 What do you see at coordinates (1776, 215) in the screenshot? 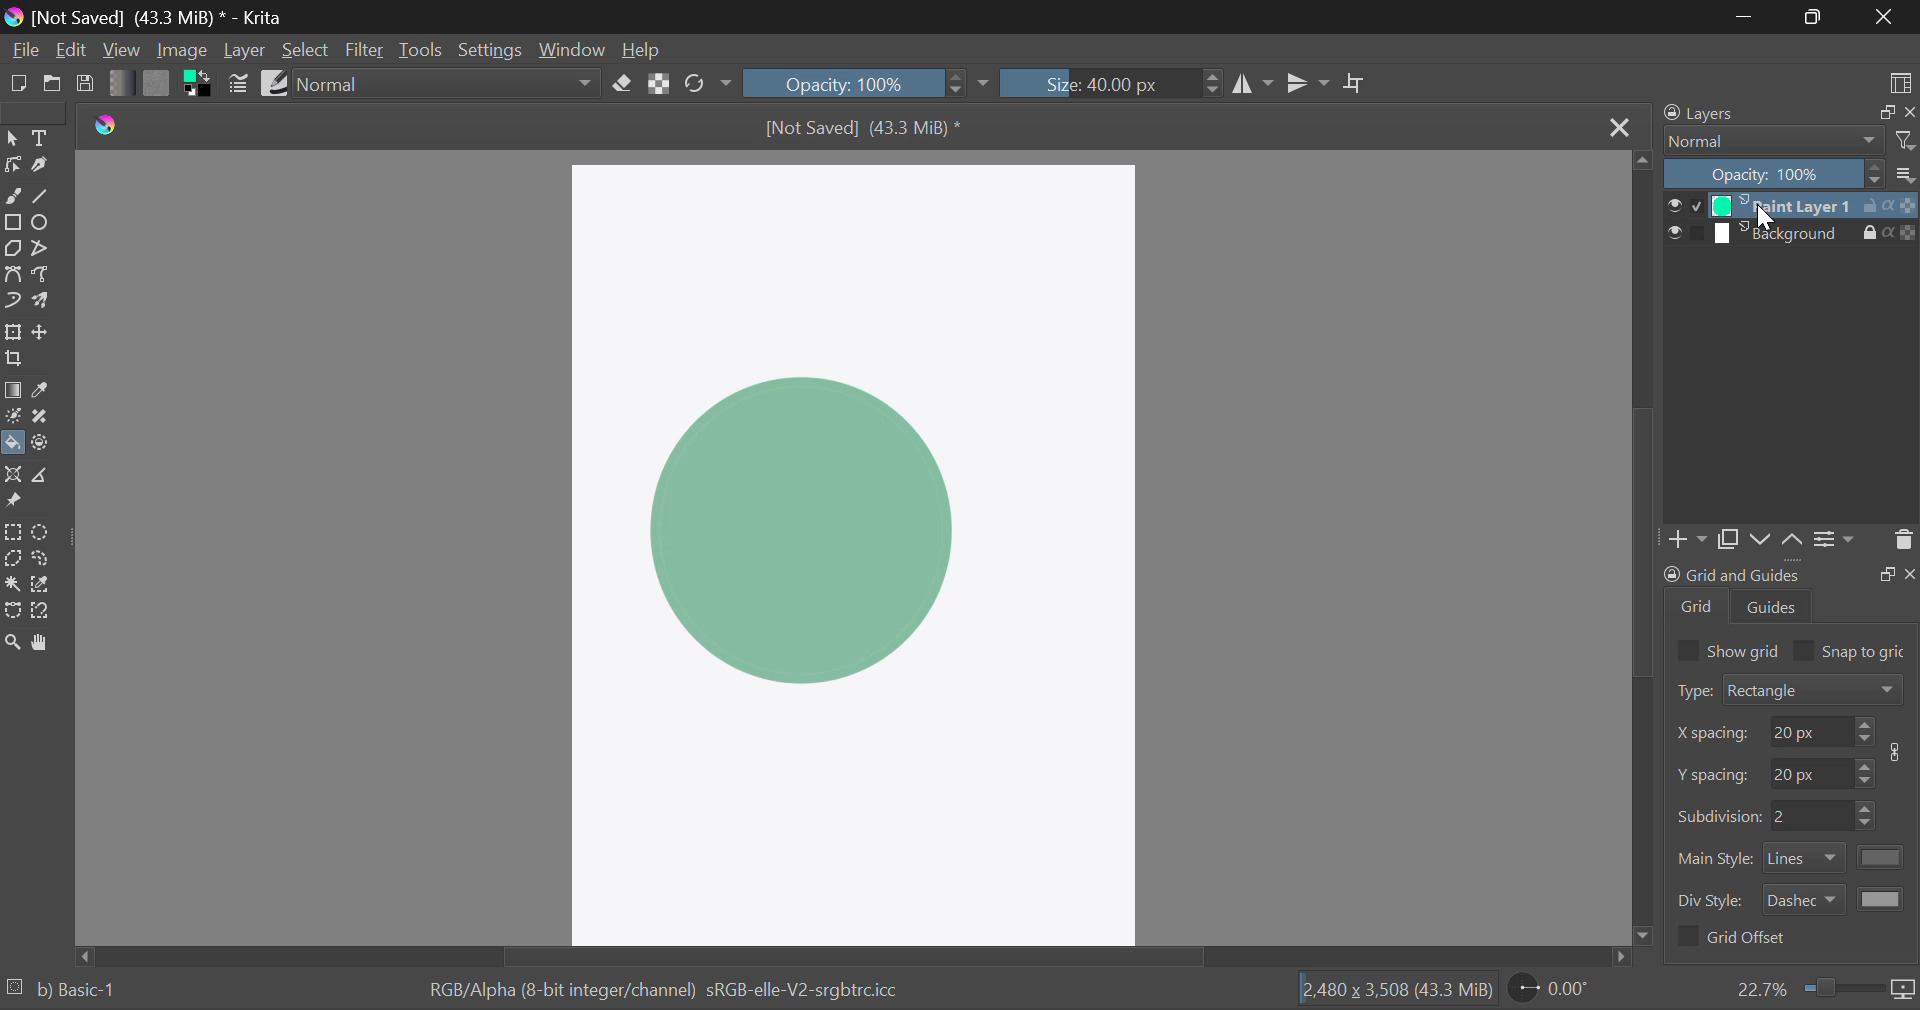
I see `Cursor on Layer` at bounding box center [1776, 215].